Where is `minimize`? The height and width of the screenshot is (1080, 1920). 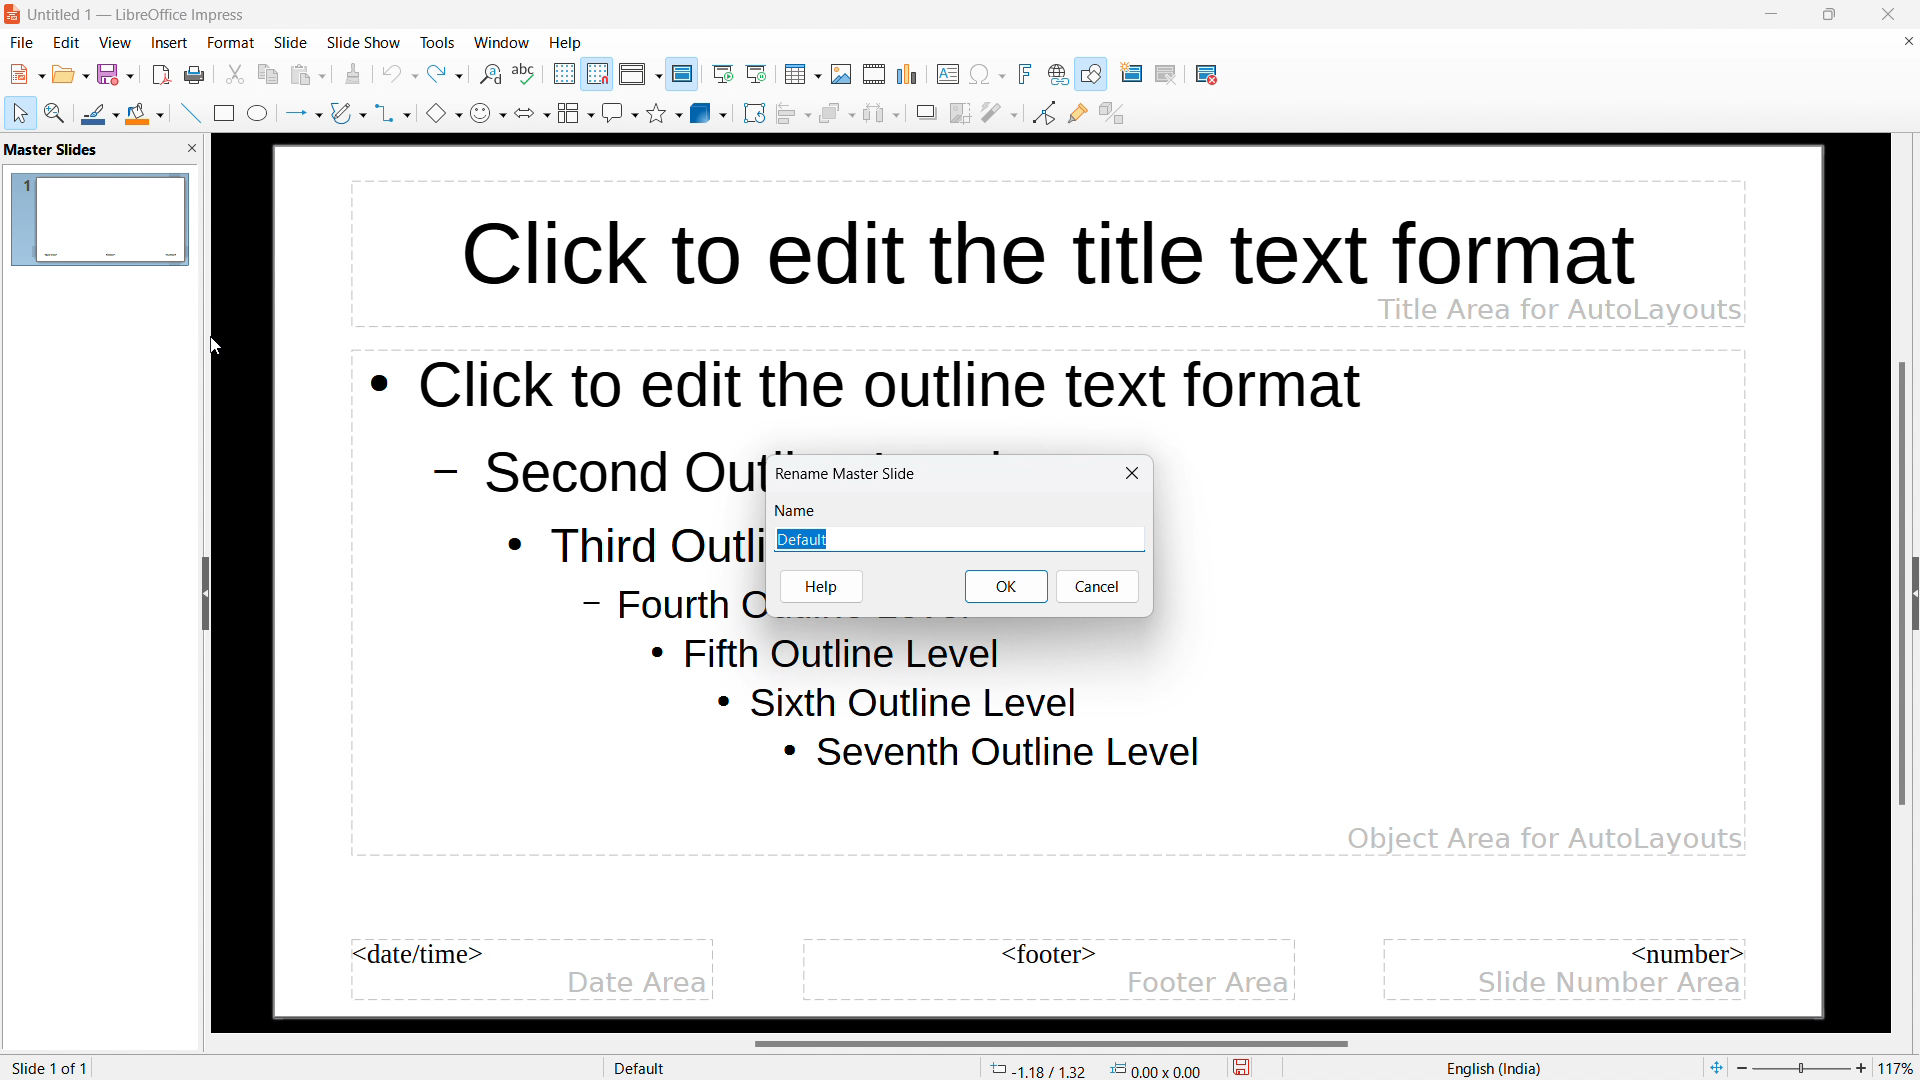
minimize is located at coordinates (1772, 14).